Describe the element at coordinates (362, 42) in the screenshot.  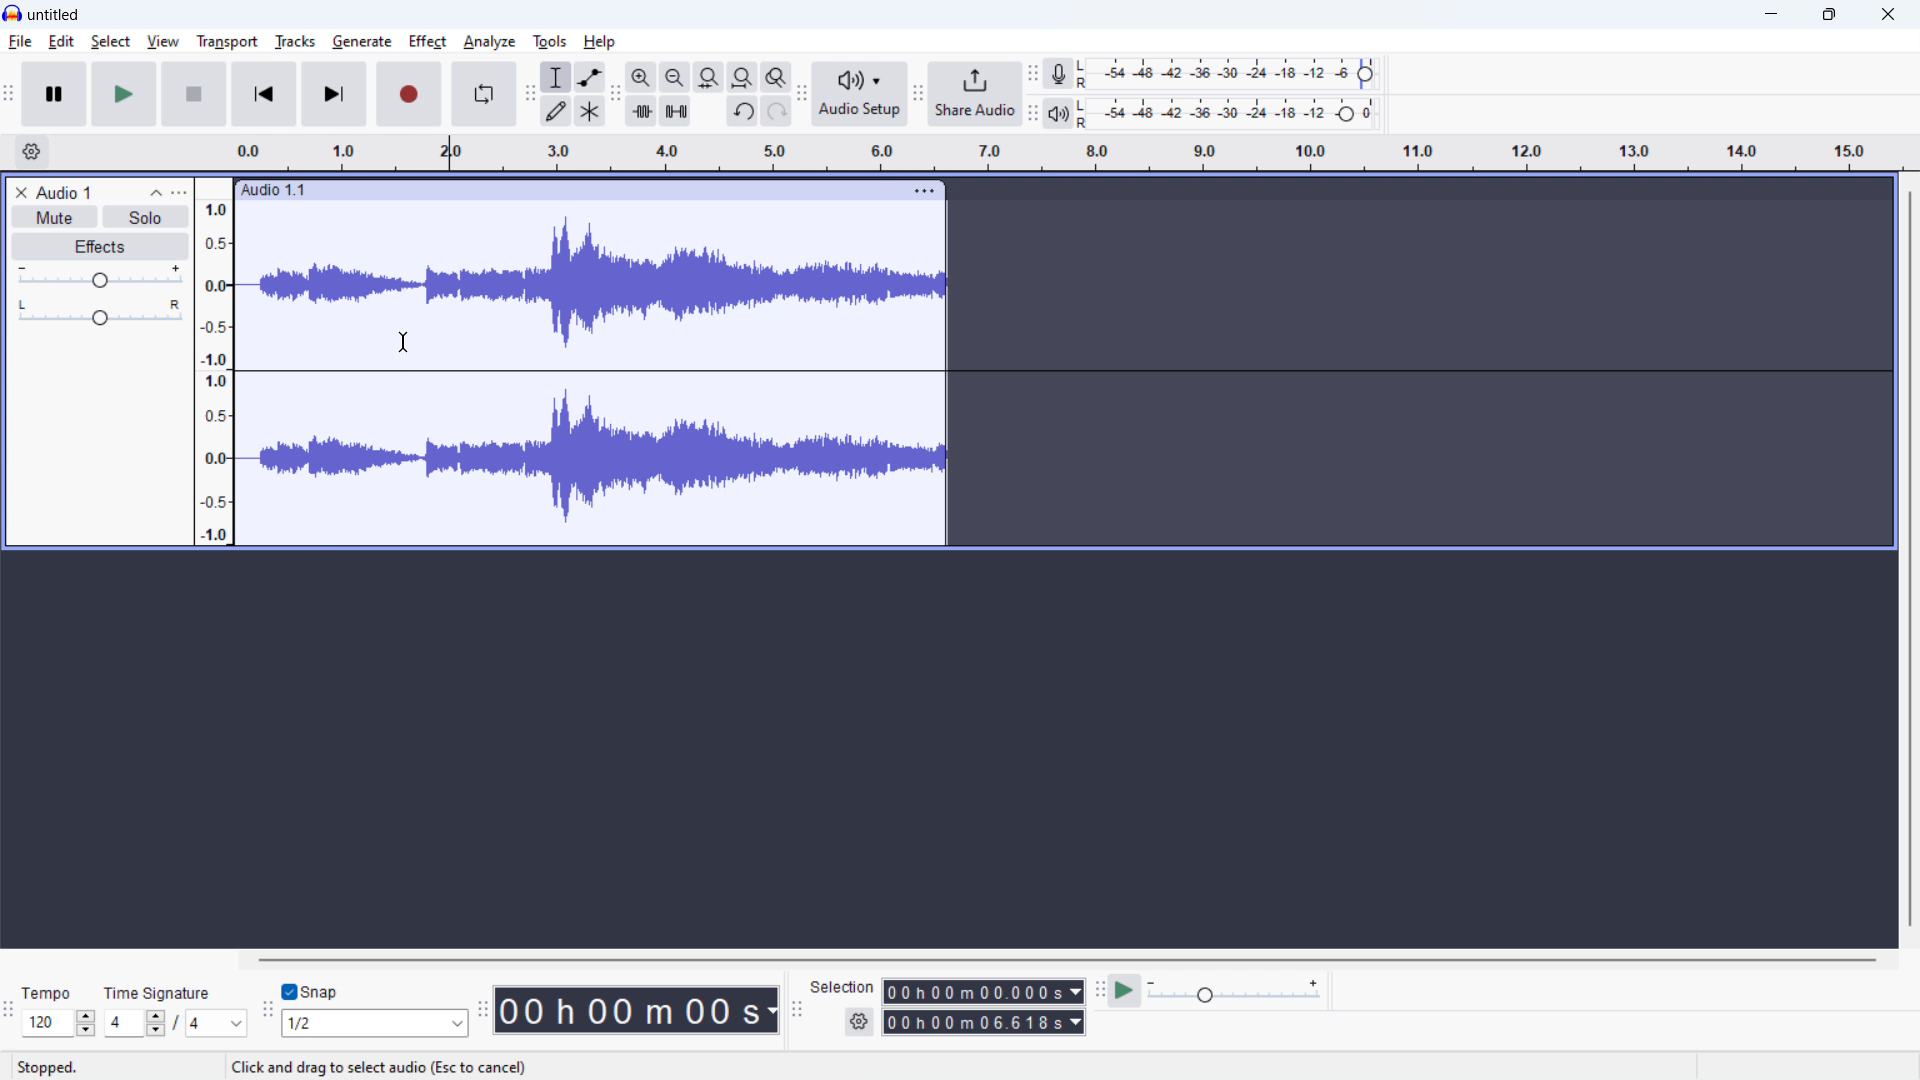
I see `generate` at that location.